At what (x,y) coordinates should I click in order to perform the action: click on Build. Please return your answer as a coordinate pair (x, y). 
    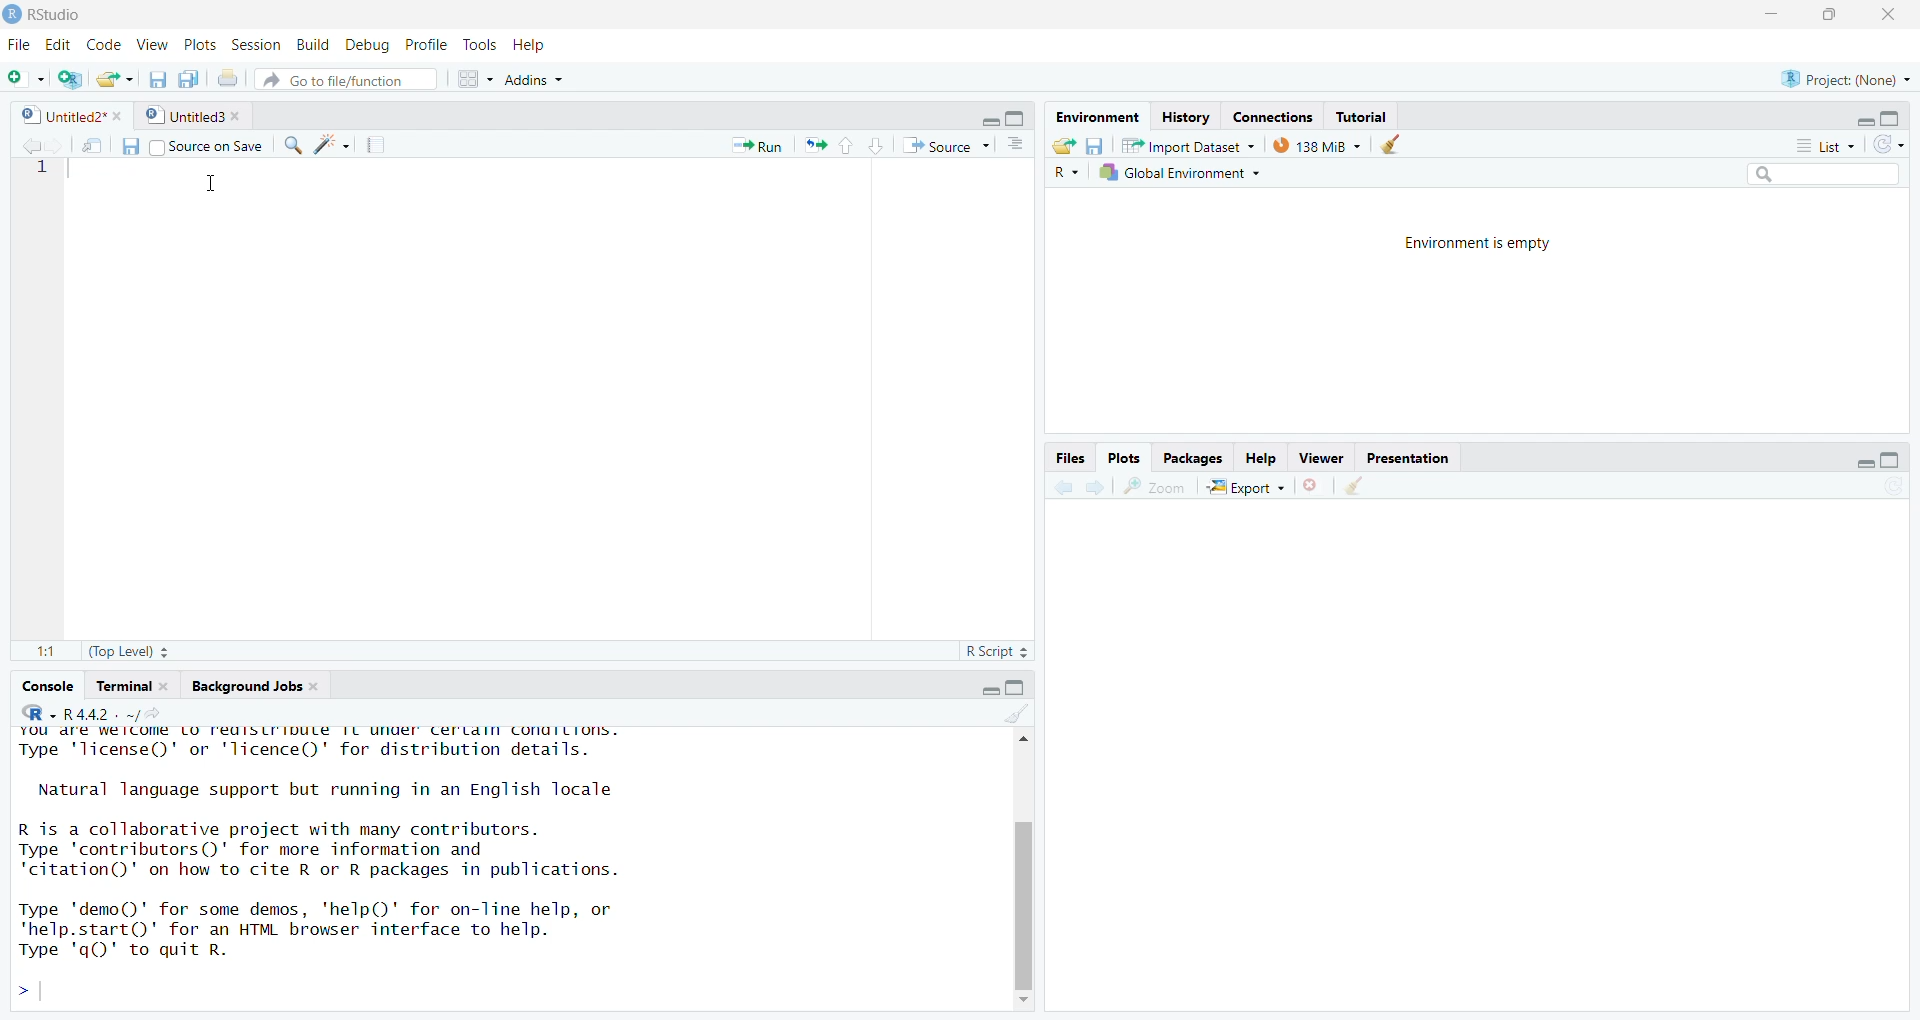
    Looking at the image, I should click on (309, 46).